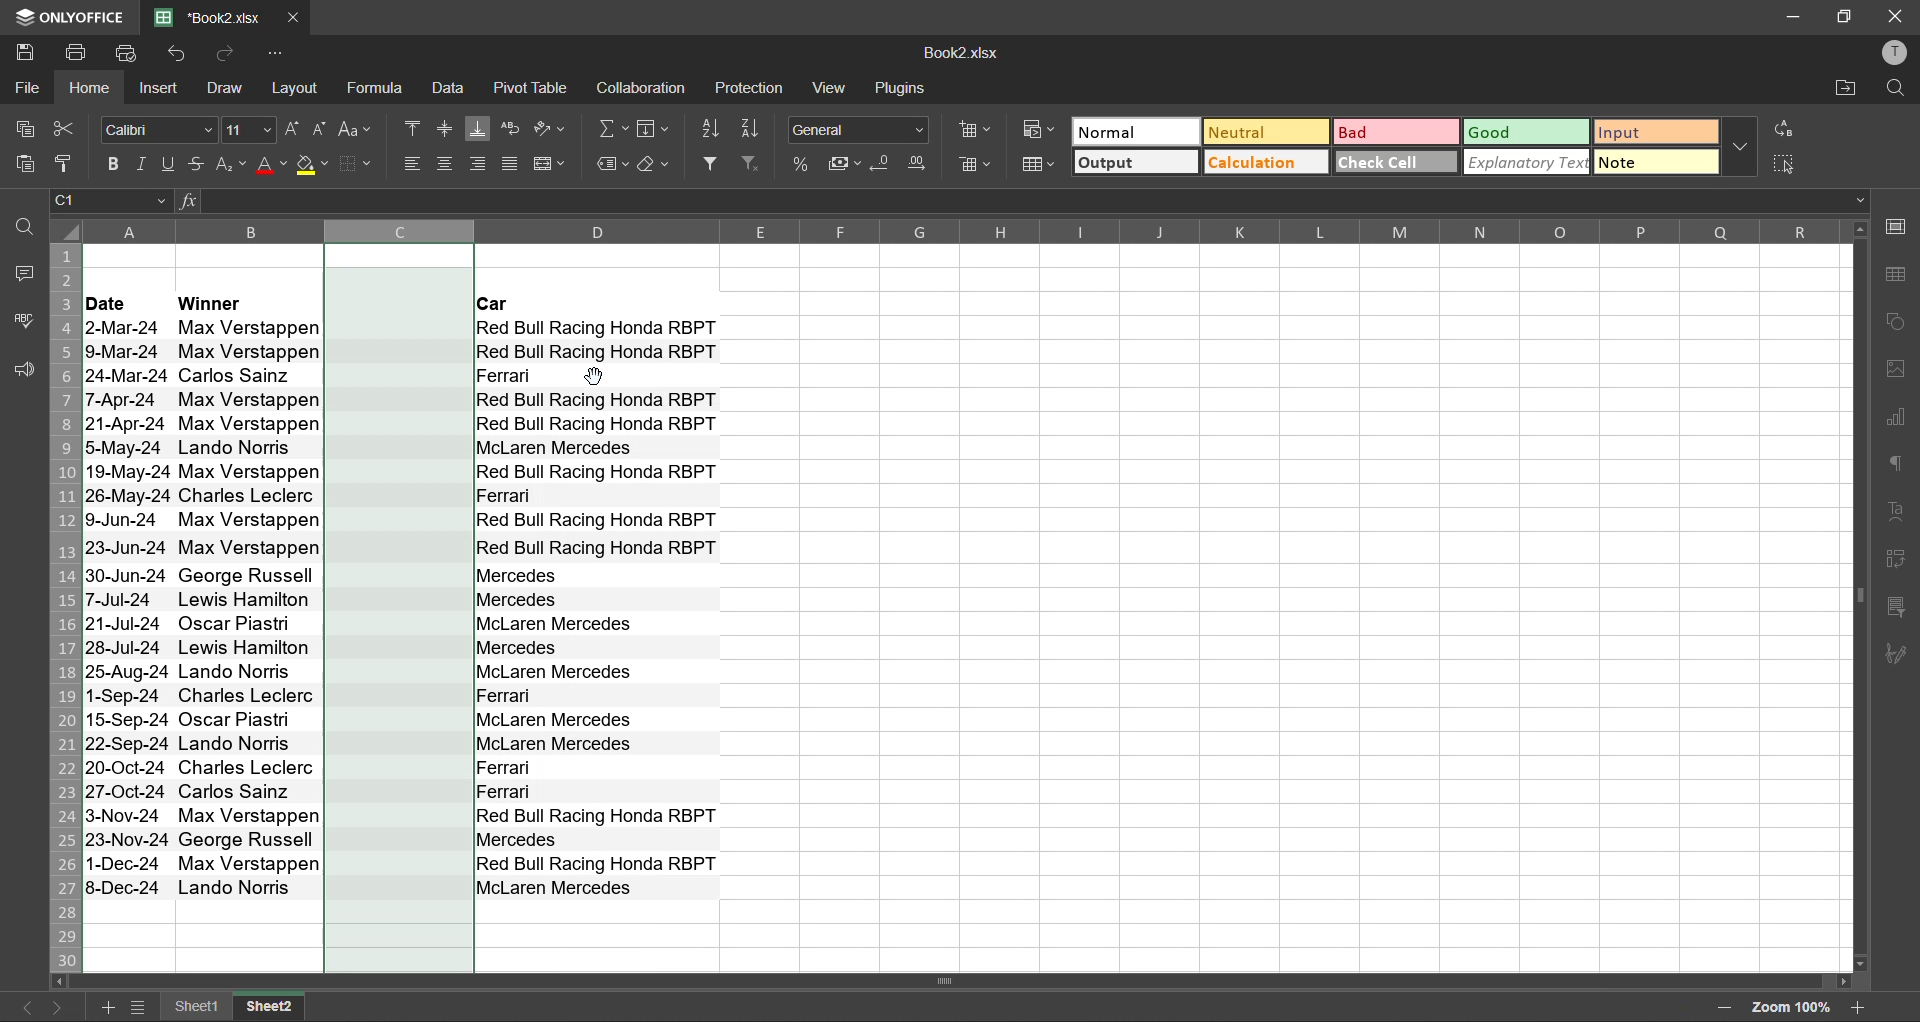 The height and width of the screenshot is (1022, 1920). What do you see at coordinates (1844, 17) in the screenshot?
I see `maximize` at bounding box center [1844, 17].